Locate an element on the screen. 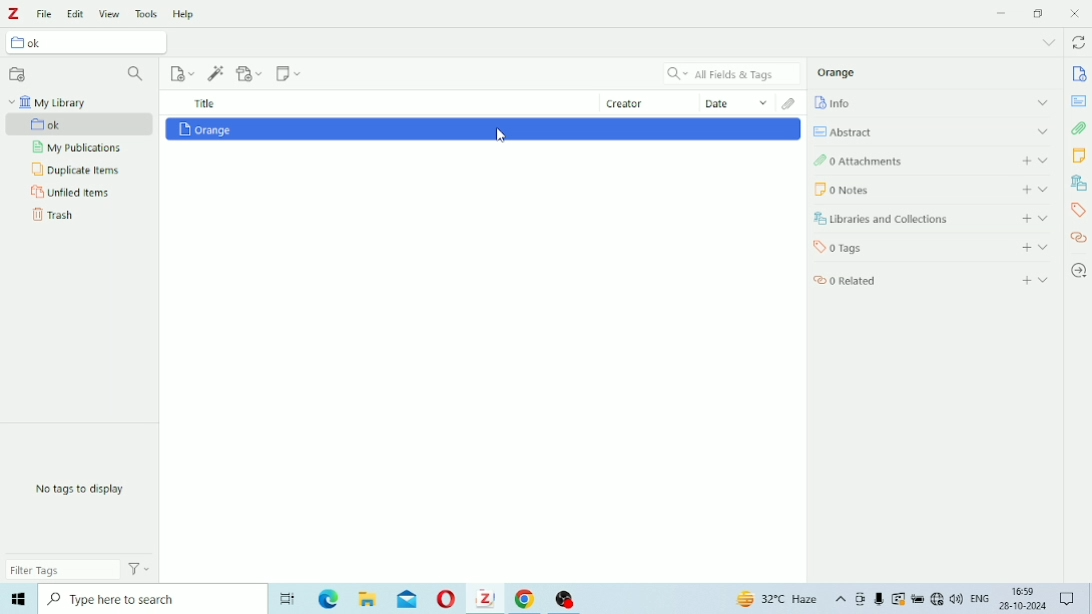 Image resolution: width=1092 pixels, height=614 pixels. OBS Studio is located at coordinates (566, 600).